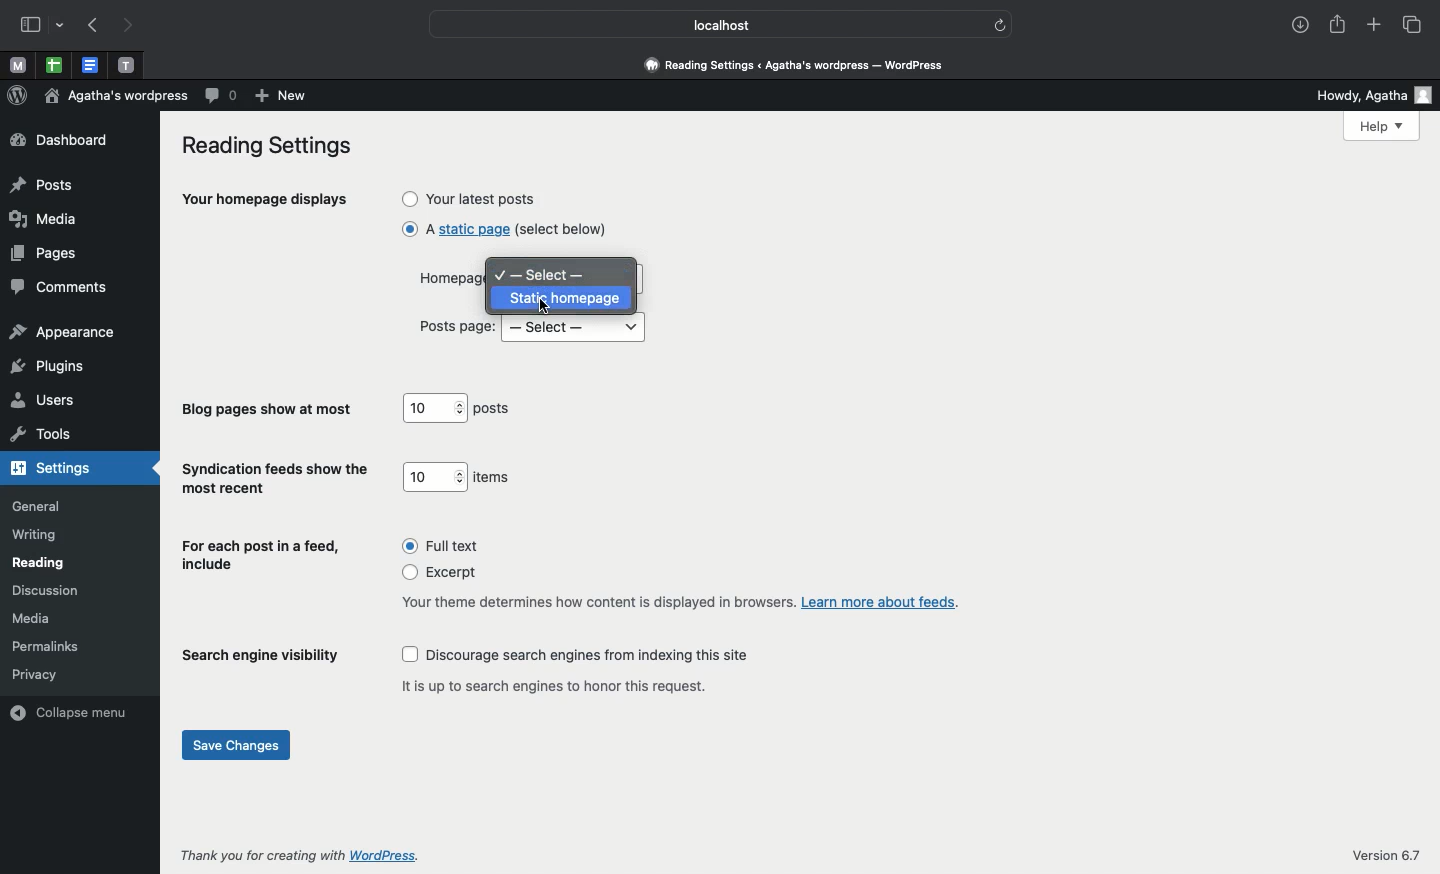 The height and width of the screenshot is (874, 1440). What do you see at coordinates (31, 25) in the screenshot?
I see `Sidebar` at bounding box center [31, 25].